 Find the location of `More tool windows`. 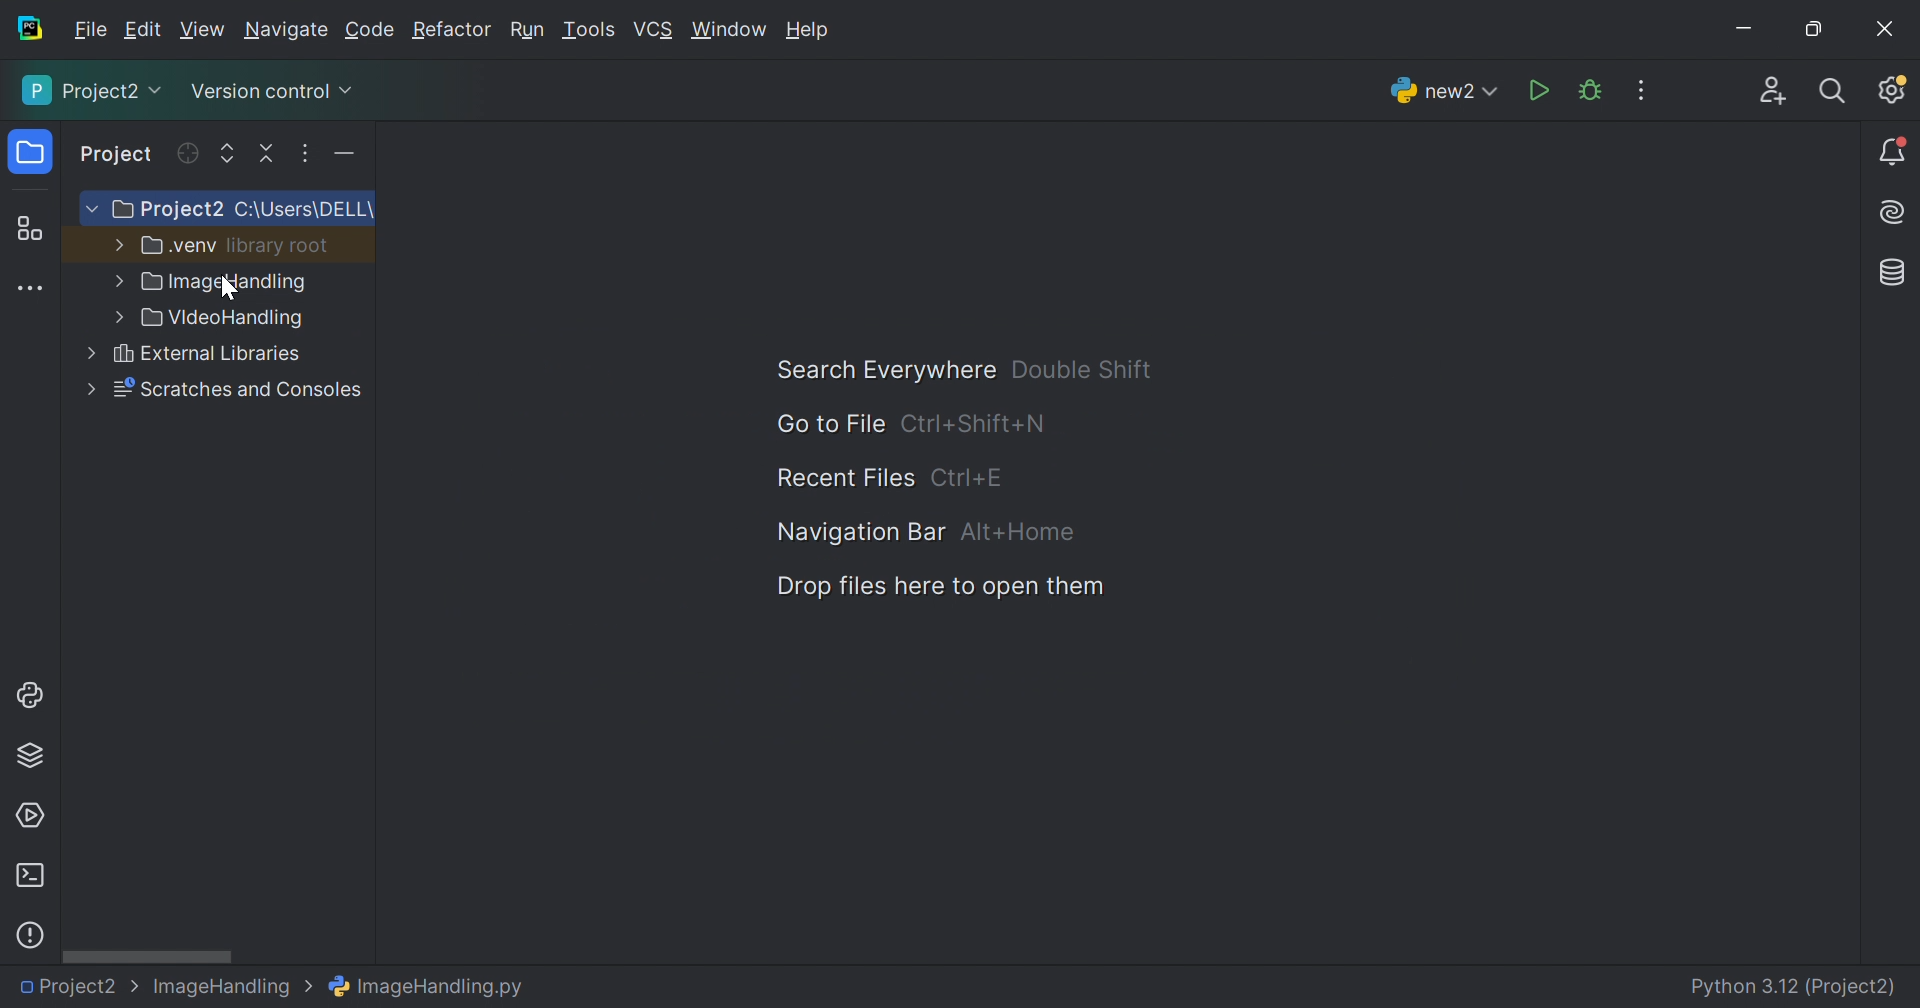

More tool windows is located at coordinates (33, 289).